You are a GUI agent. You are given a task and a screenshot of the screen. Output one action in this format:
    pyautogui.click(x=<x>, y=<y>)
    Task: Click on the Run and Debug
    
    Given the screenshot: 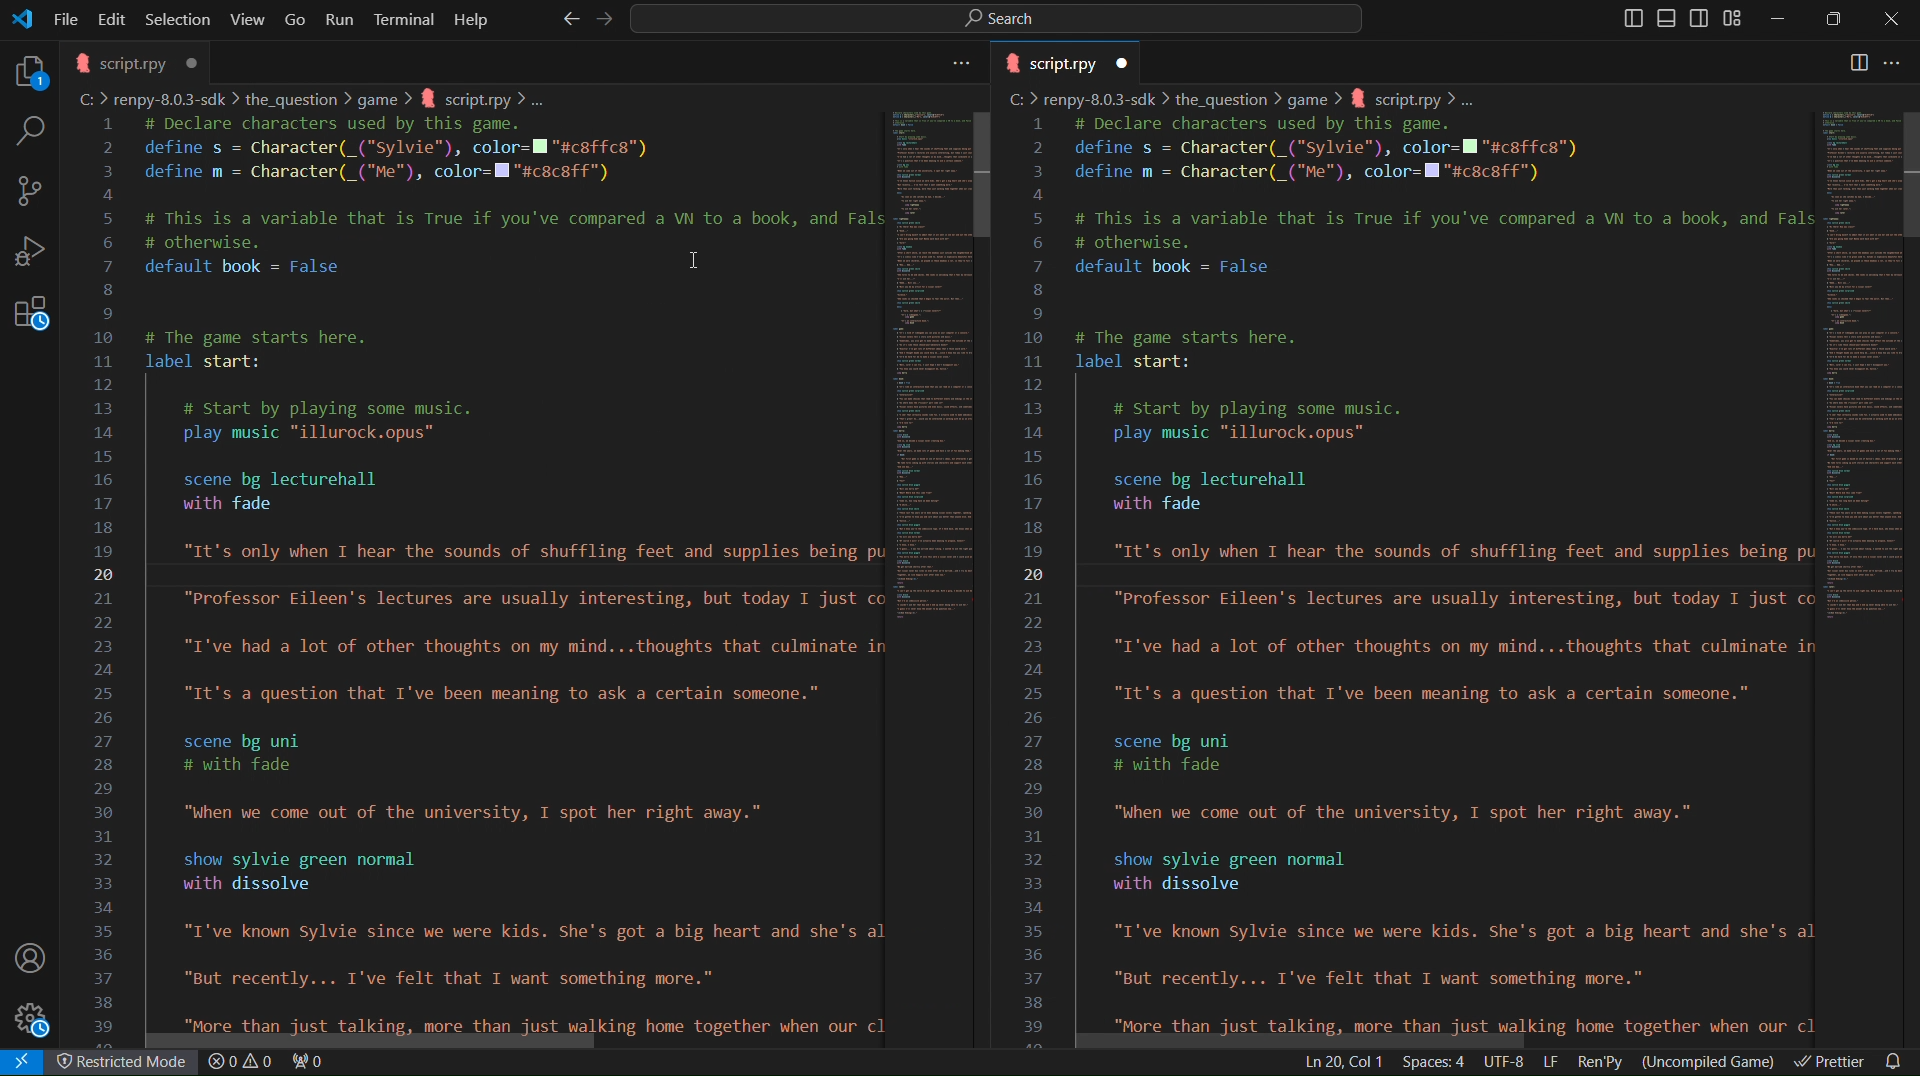 What is the action you would take?
    pyautogui.click(x=31, y=257)
    